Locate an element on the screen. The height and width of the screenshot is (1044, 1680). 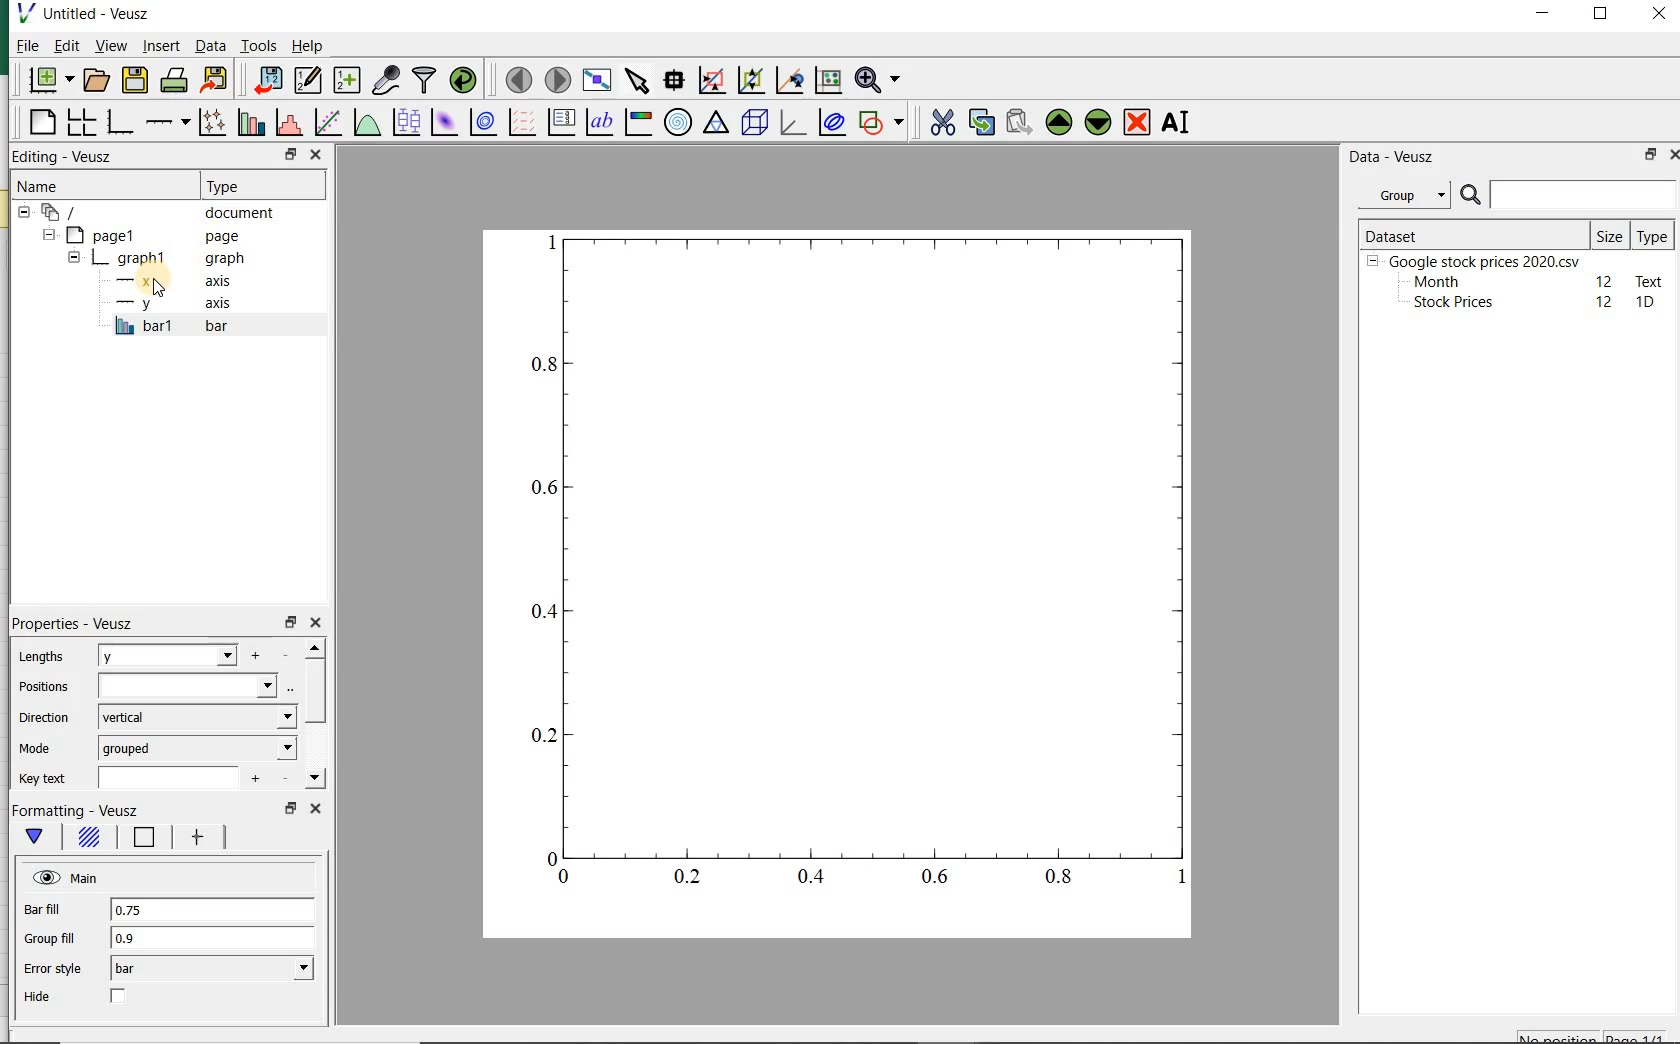
Hide is located at coordinates (48, 999).